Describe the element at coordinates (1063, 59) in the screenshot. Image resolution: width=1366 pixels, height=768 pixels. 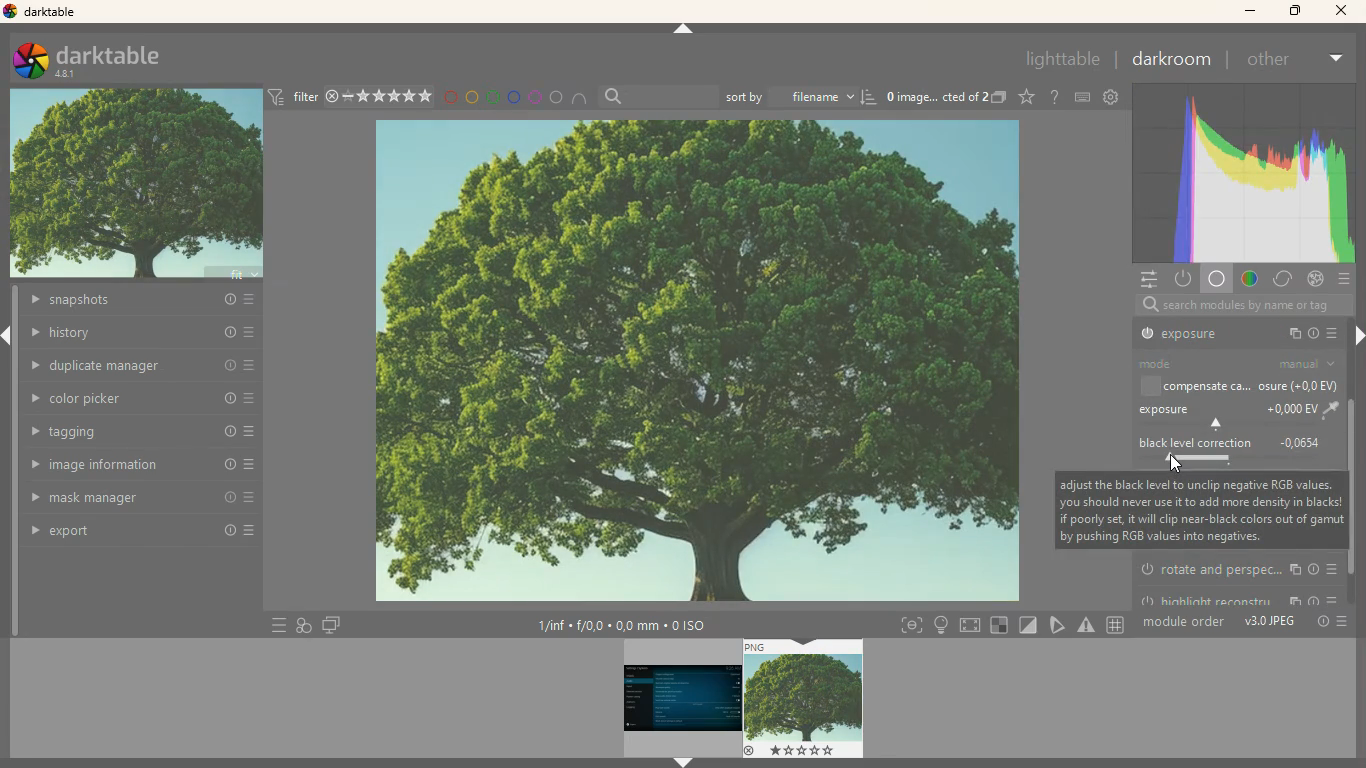
I see `lighttable` at that location.